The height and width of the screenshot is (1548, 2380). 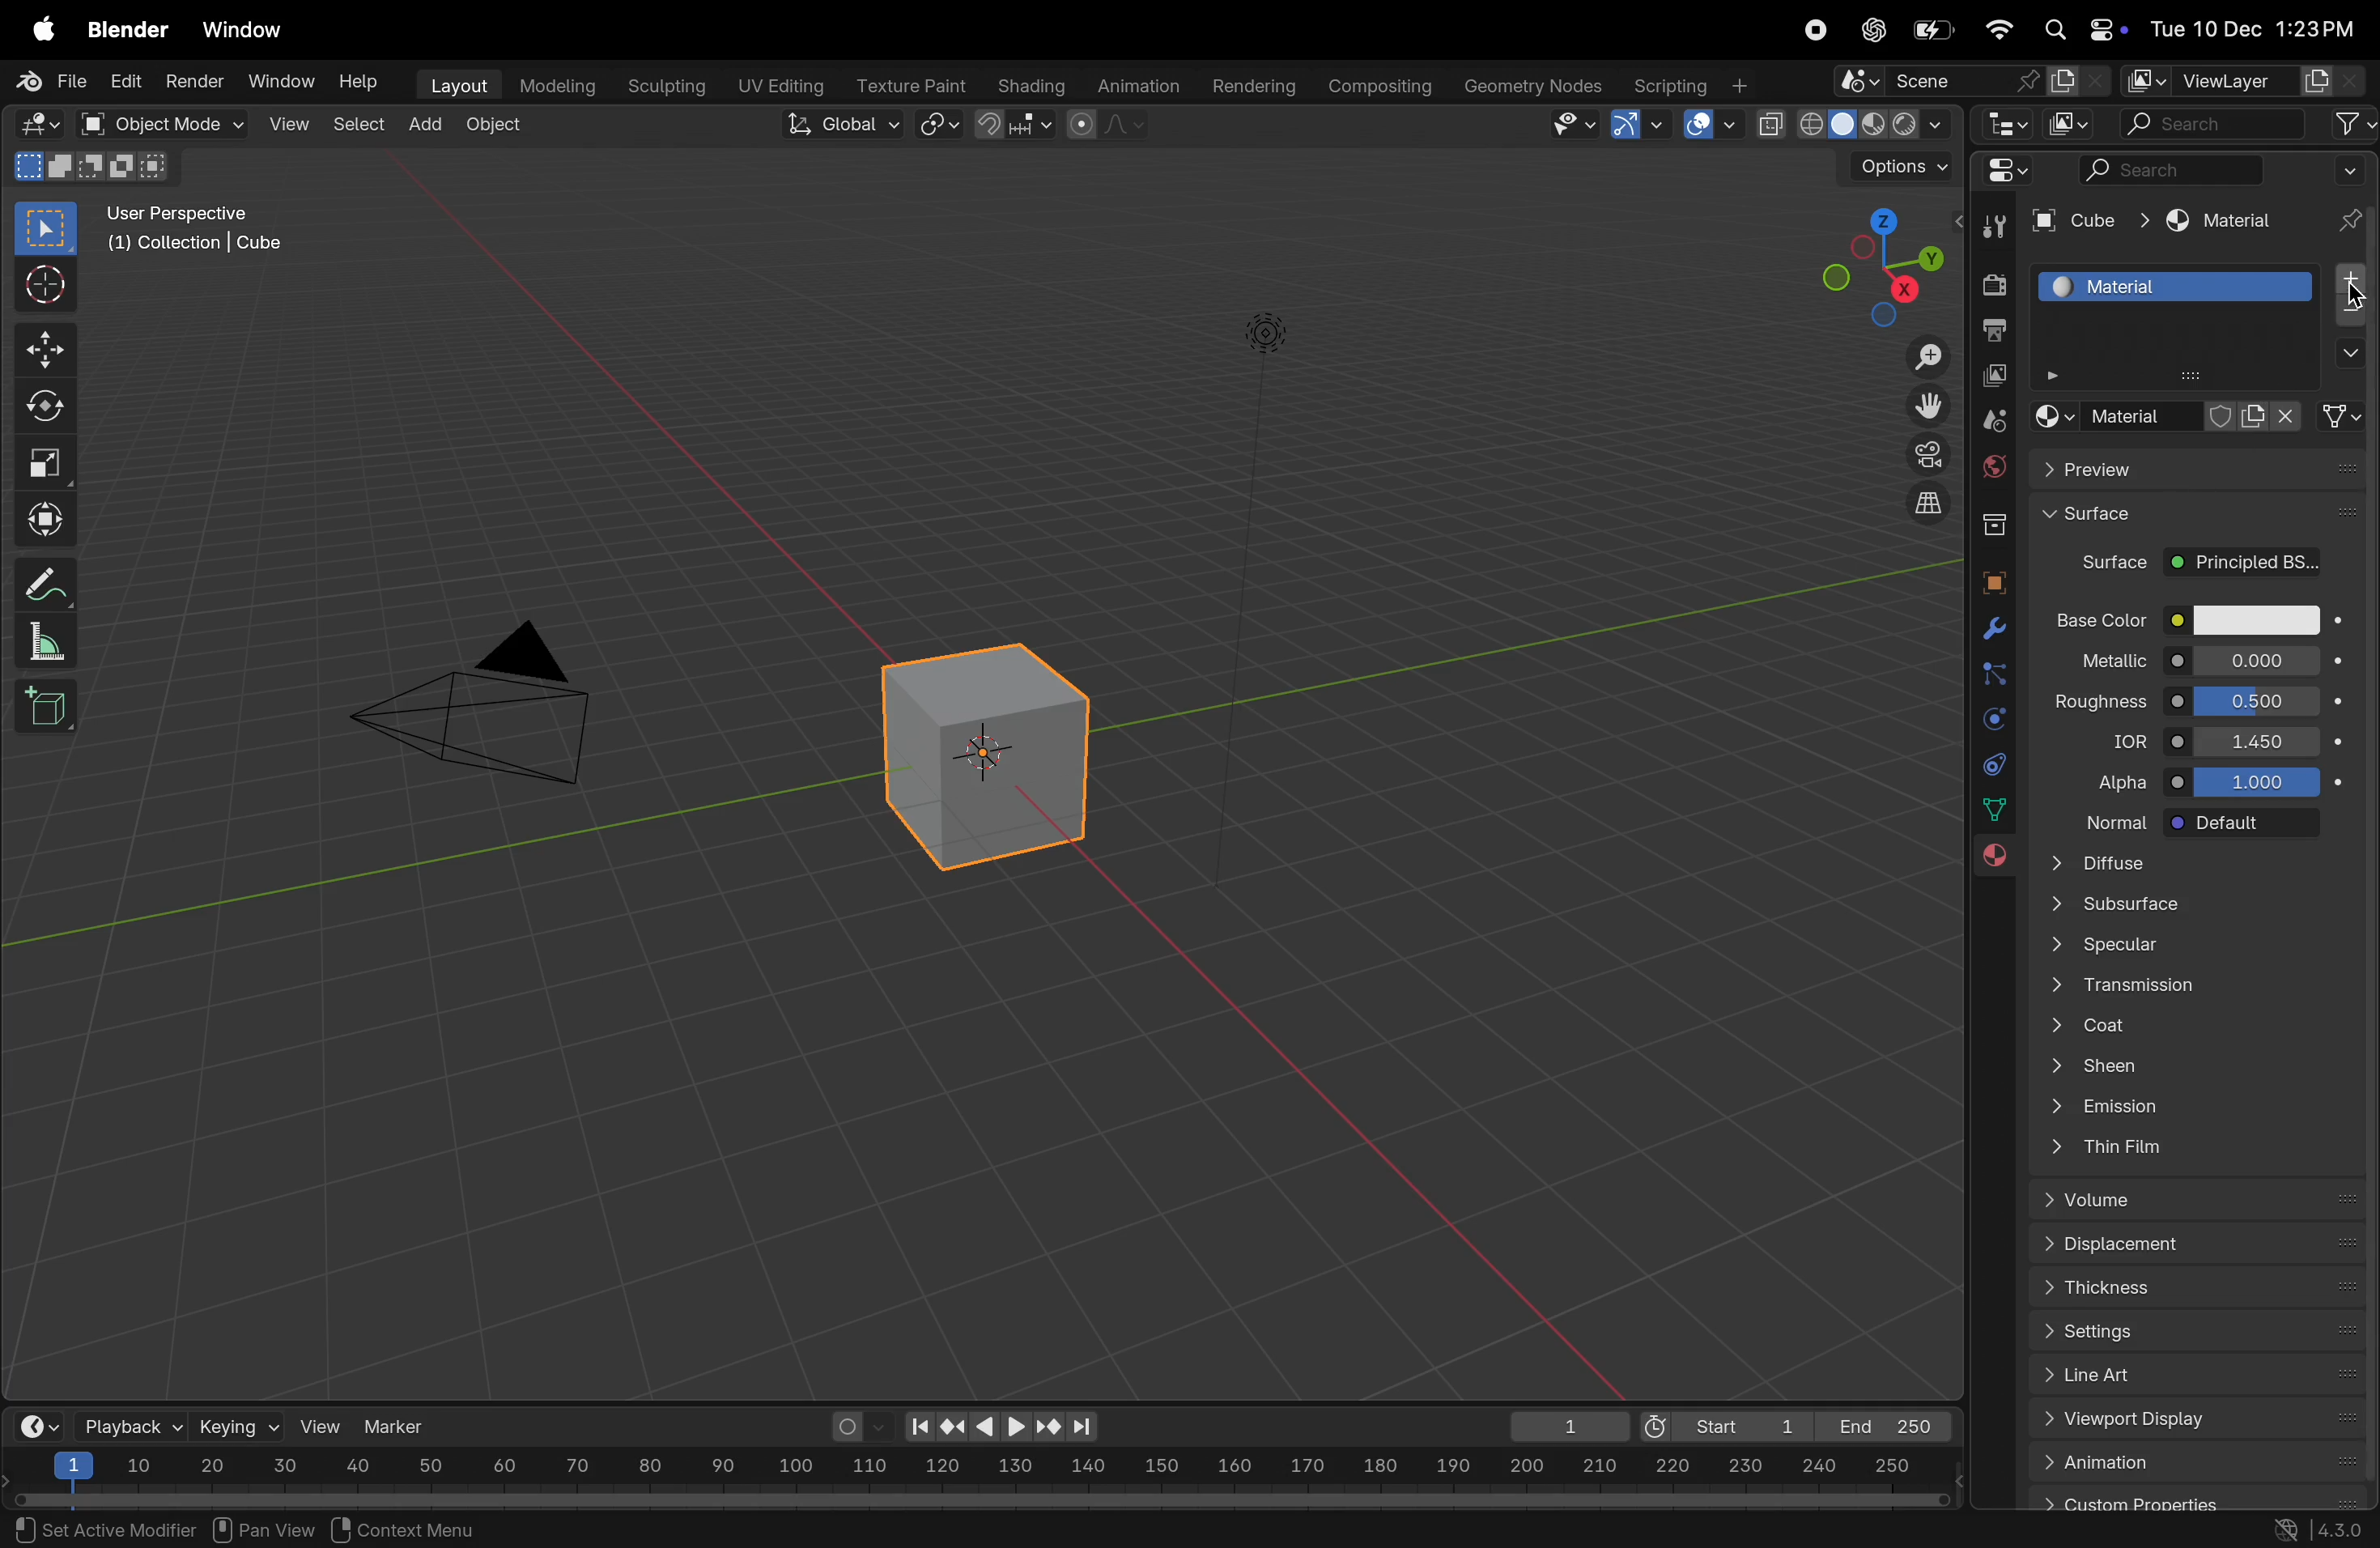 I want to click on end 250, so click(x=1881, y=1426).